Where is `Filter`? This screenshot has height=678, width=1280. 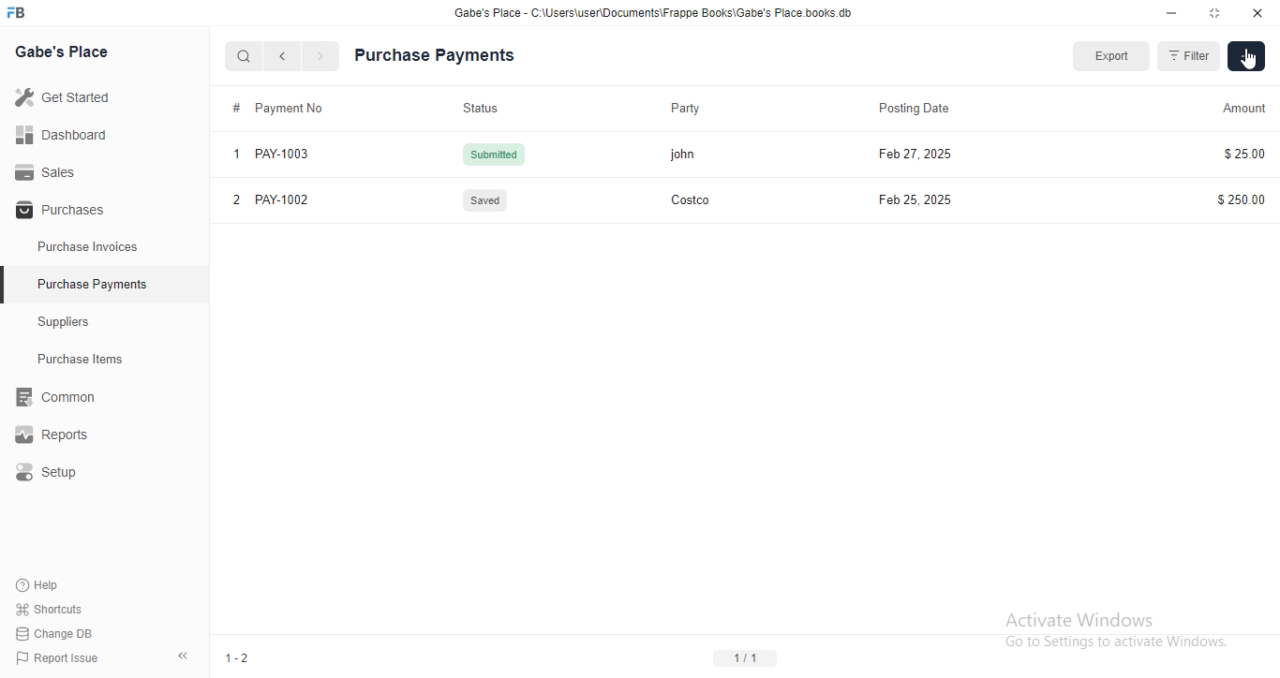
Filter is located at coordinates (1188, 56).